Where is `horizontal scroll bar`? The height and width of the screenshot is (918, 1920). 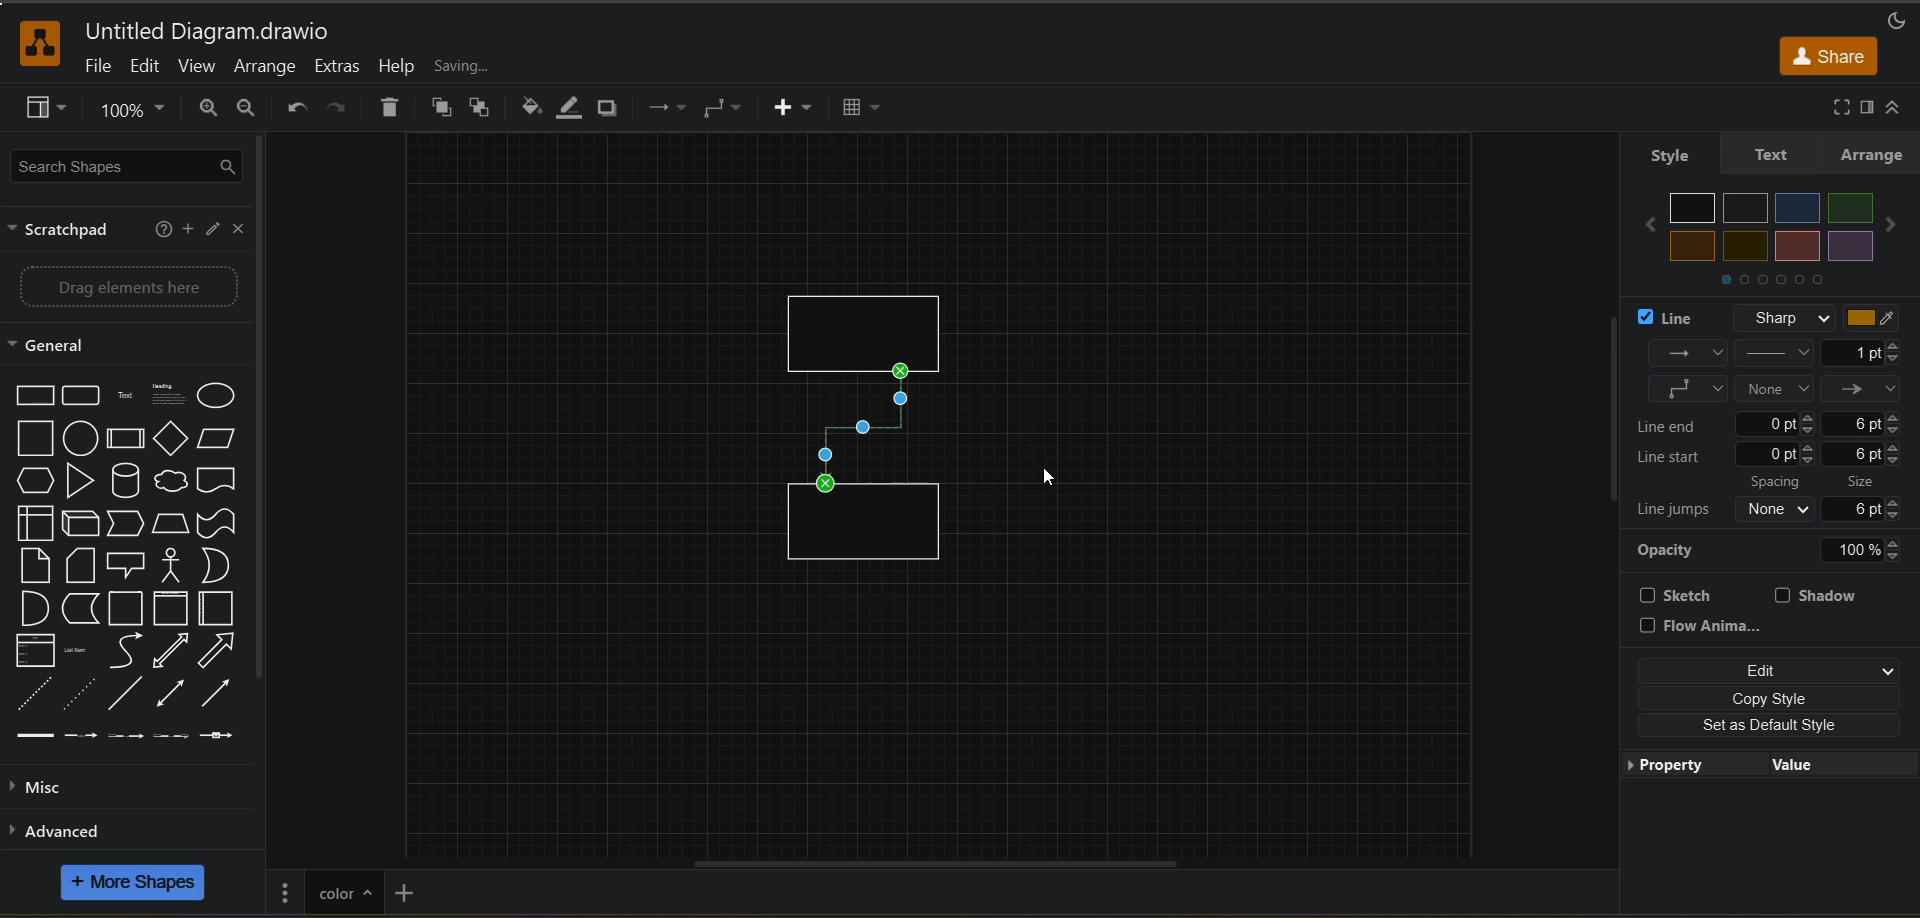
horizontal scroll bar is located at coordinates (929, 860).